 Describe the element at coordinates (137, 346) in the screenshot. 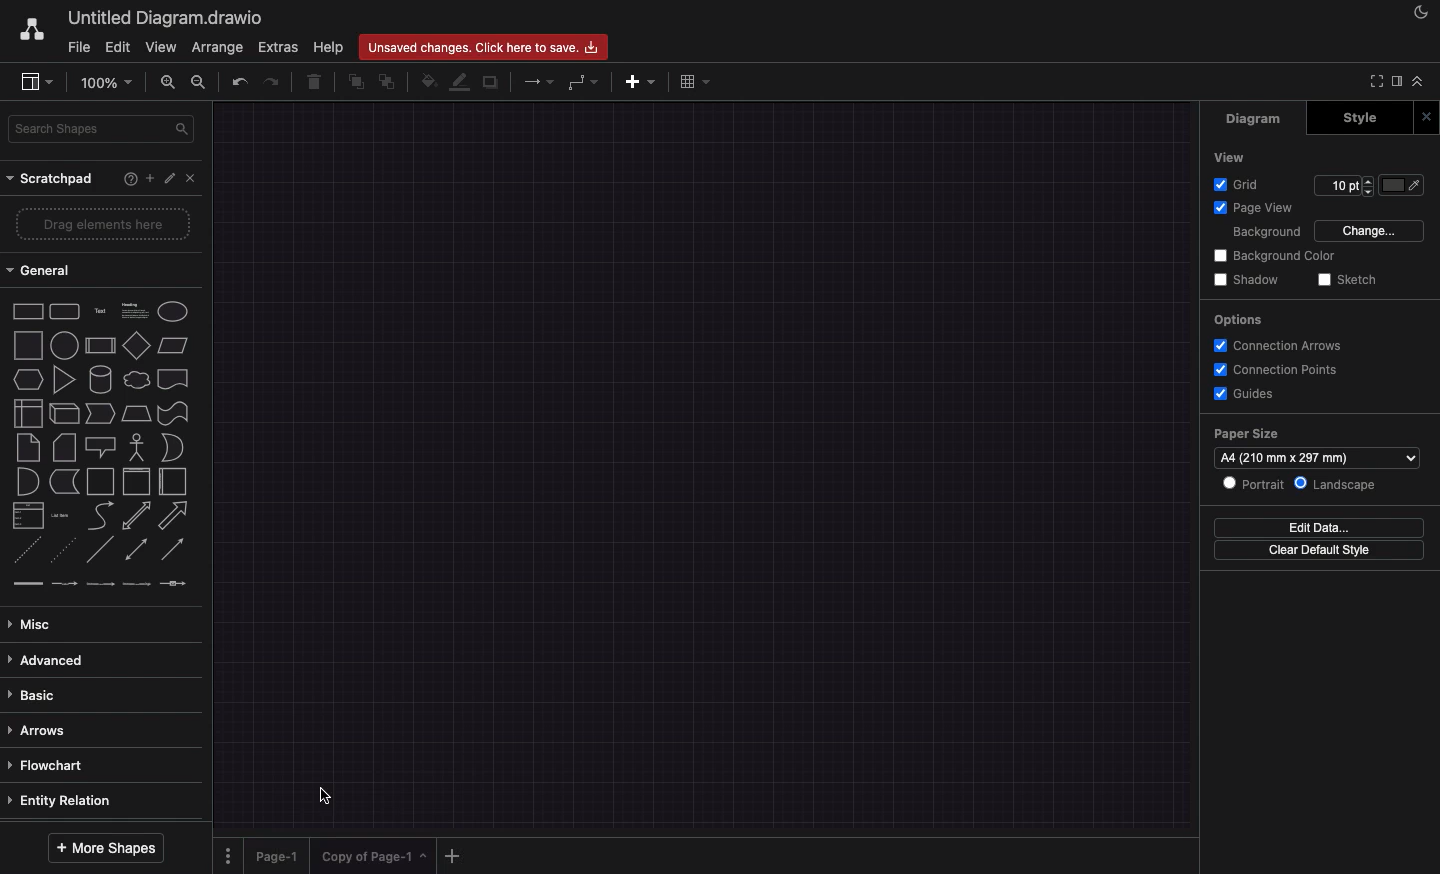

I see `diamond` at that location.